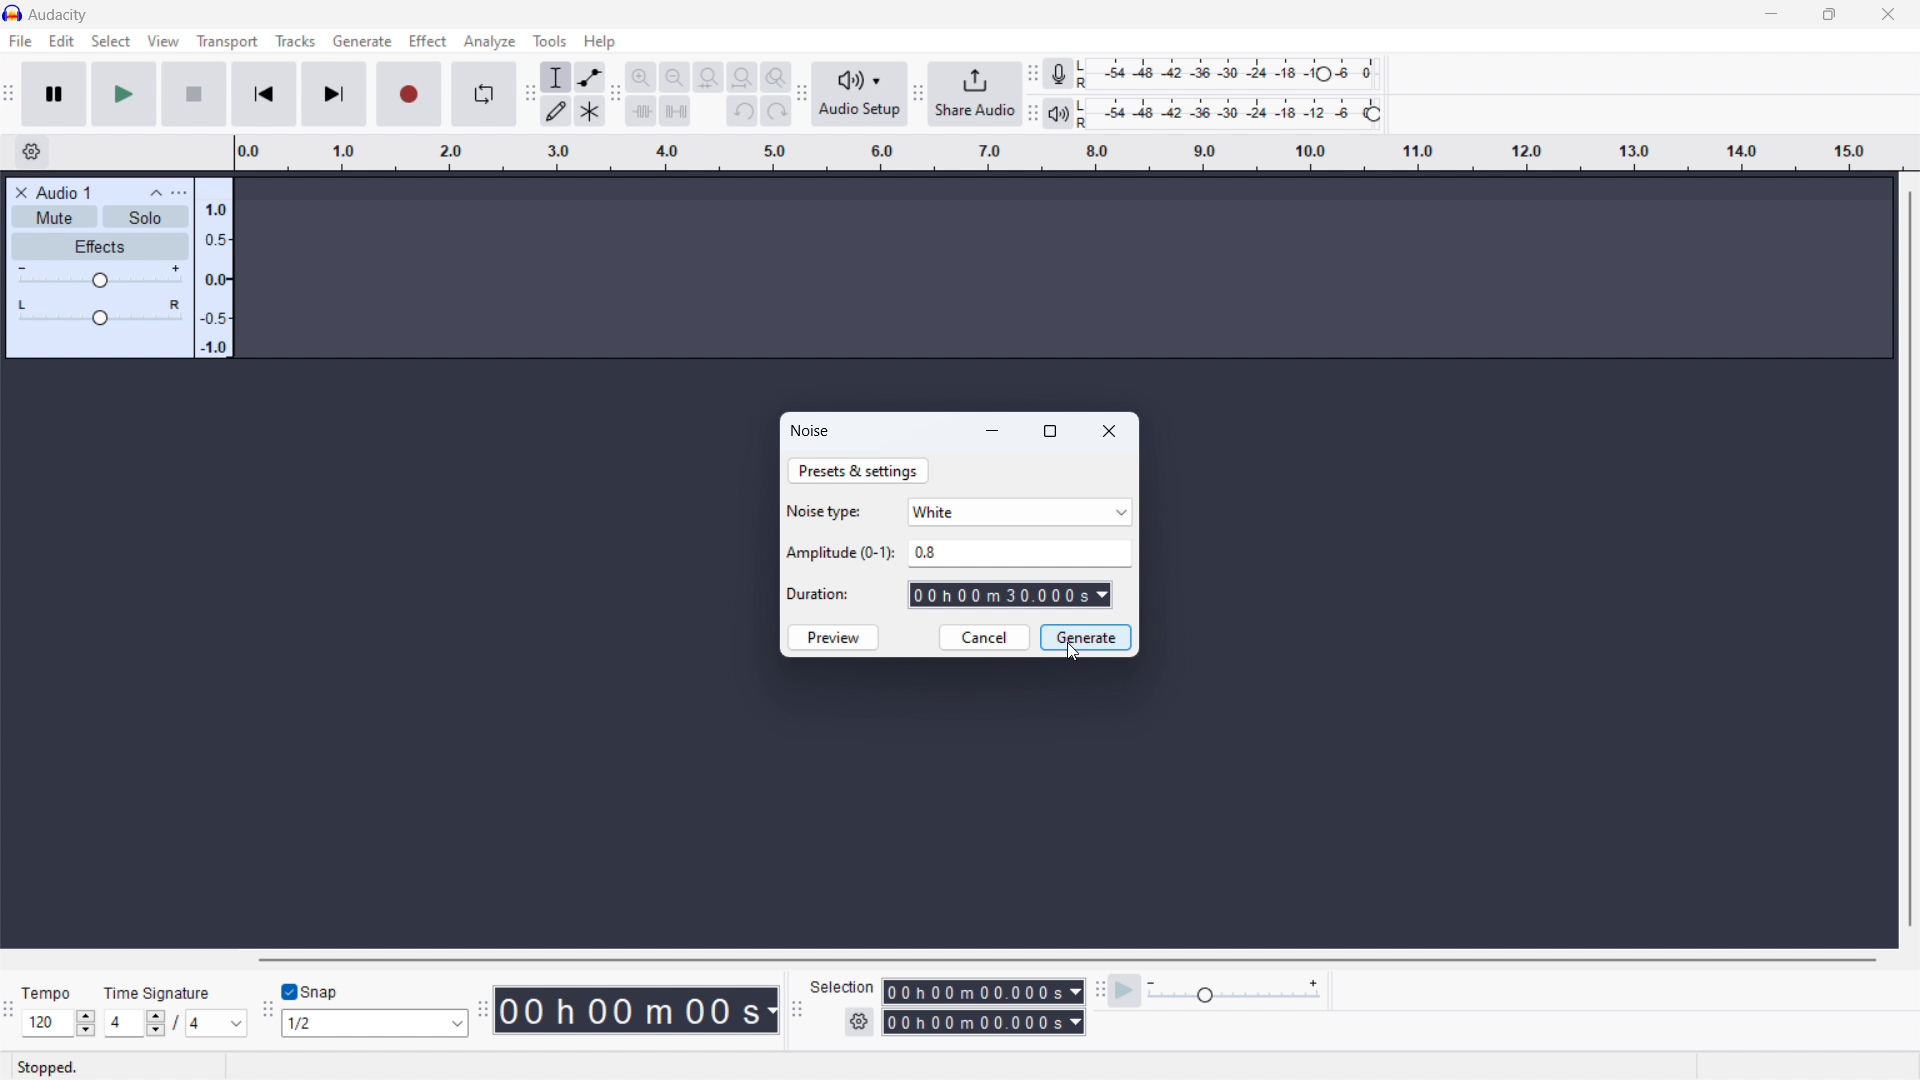 This screenshot has height=1080, width=1920. I want to click on generate, so click(1086, 637).